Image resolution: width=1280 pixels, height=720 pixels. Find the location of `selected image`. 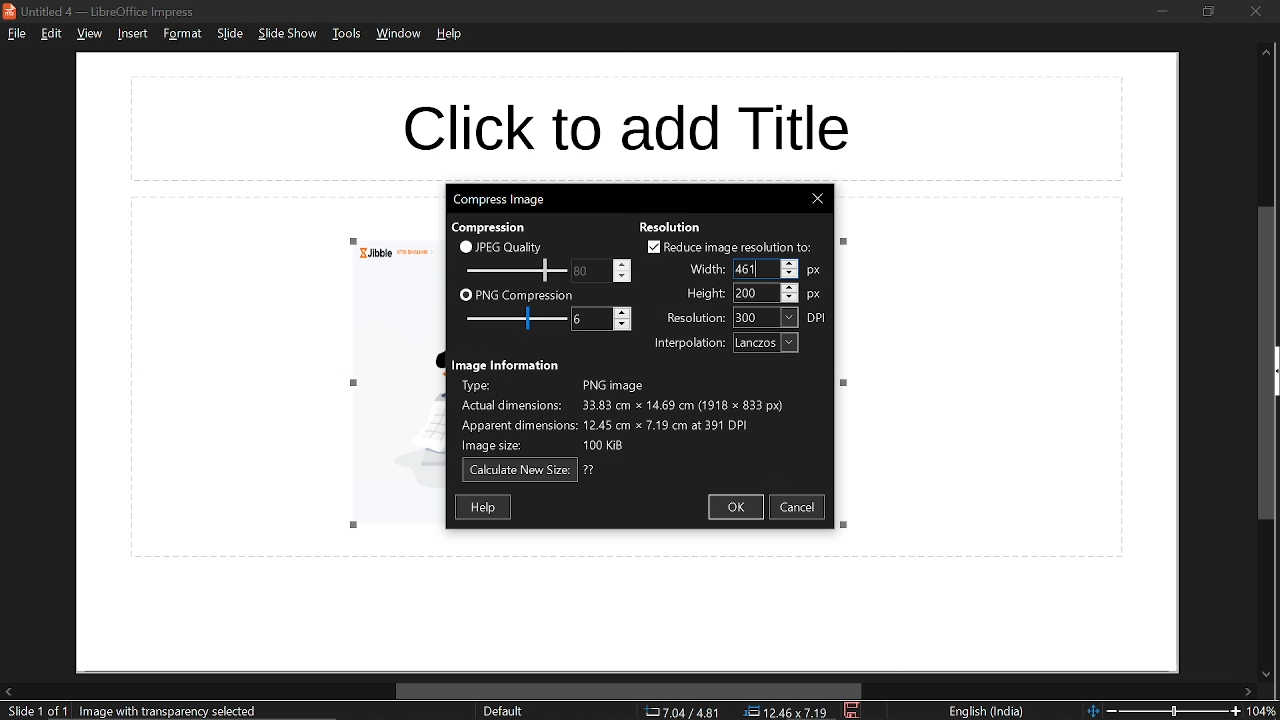

selected image is located at coordinates (173, 711).